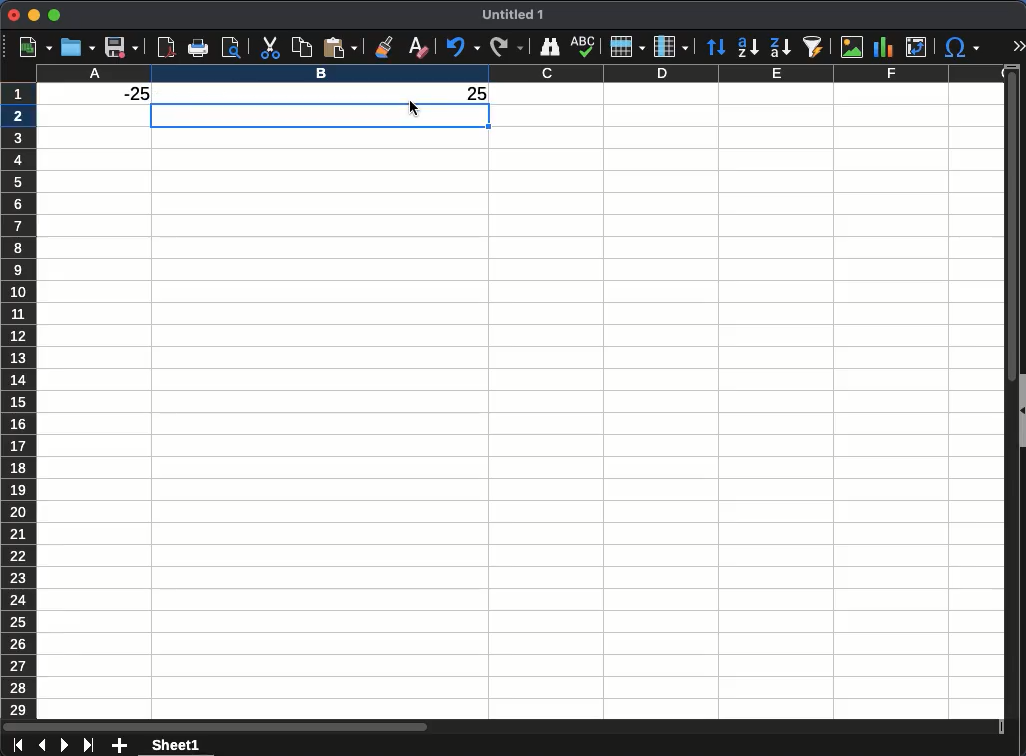 This screenshot has height=756, width=1026. Describe the element at coordinates (63, 746) in the screenshot. I see `next sheet` at that location.